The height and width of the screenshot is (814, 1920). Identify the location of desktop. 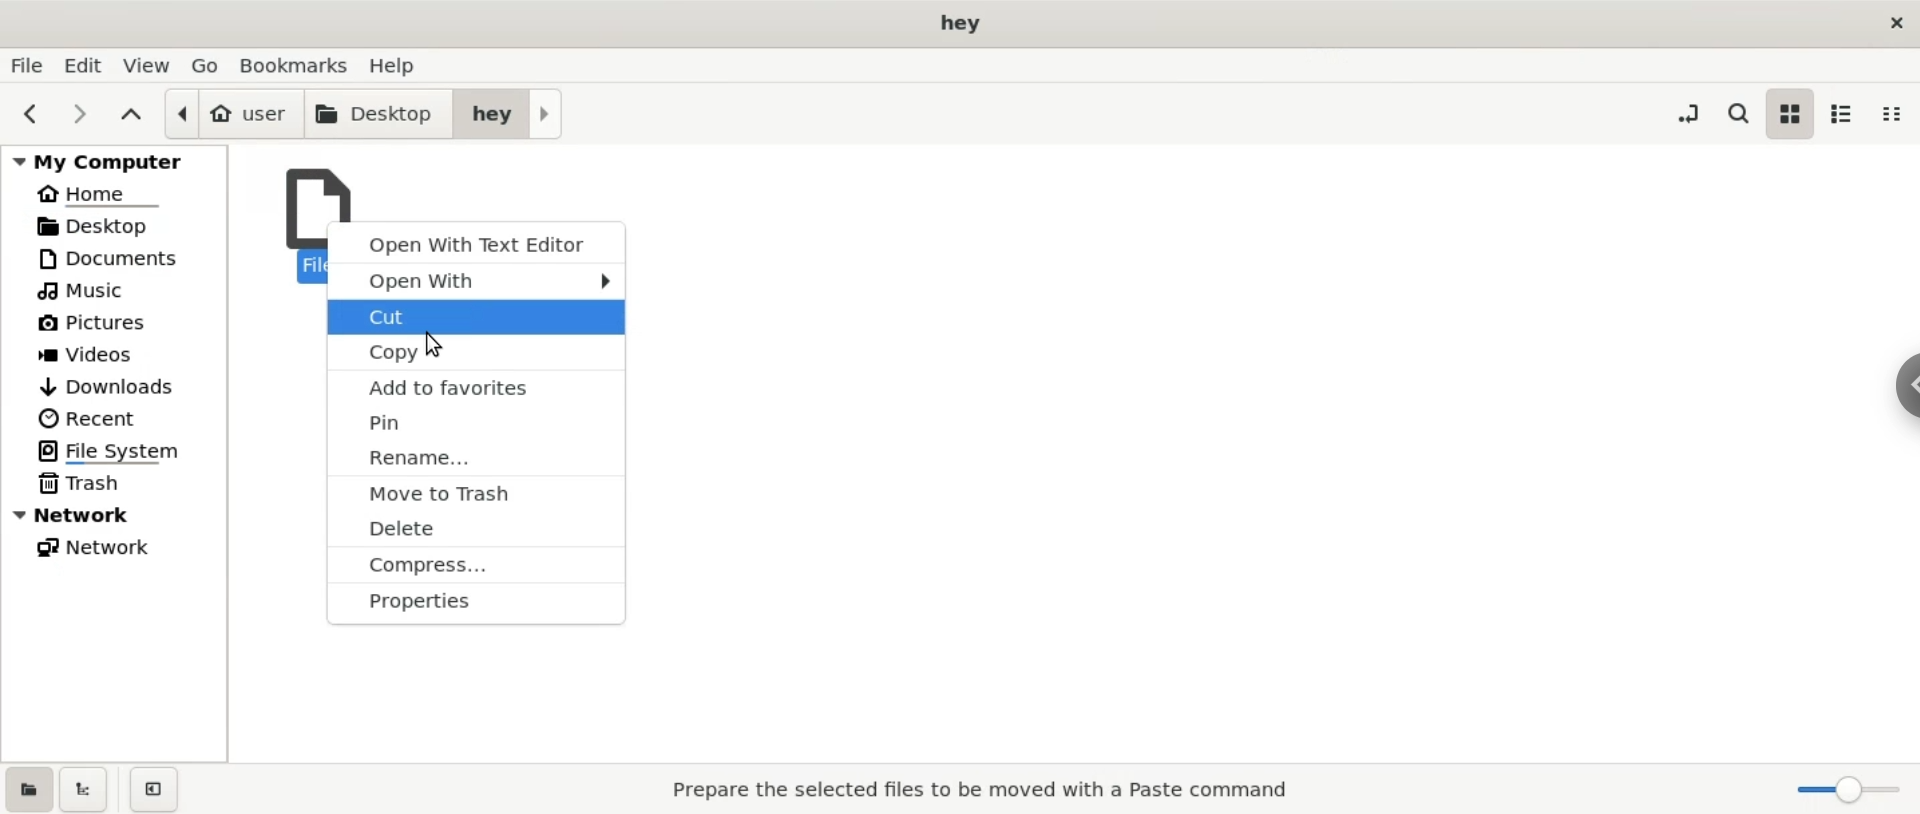
(372, 114).